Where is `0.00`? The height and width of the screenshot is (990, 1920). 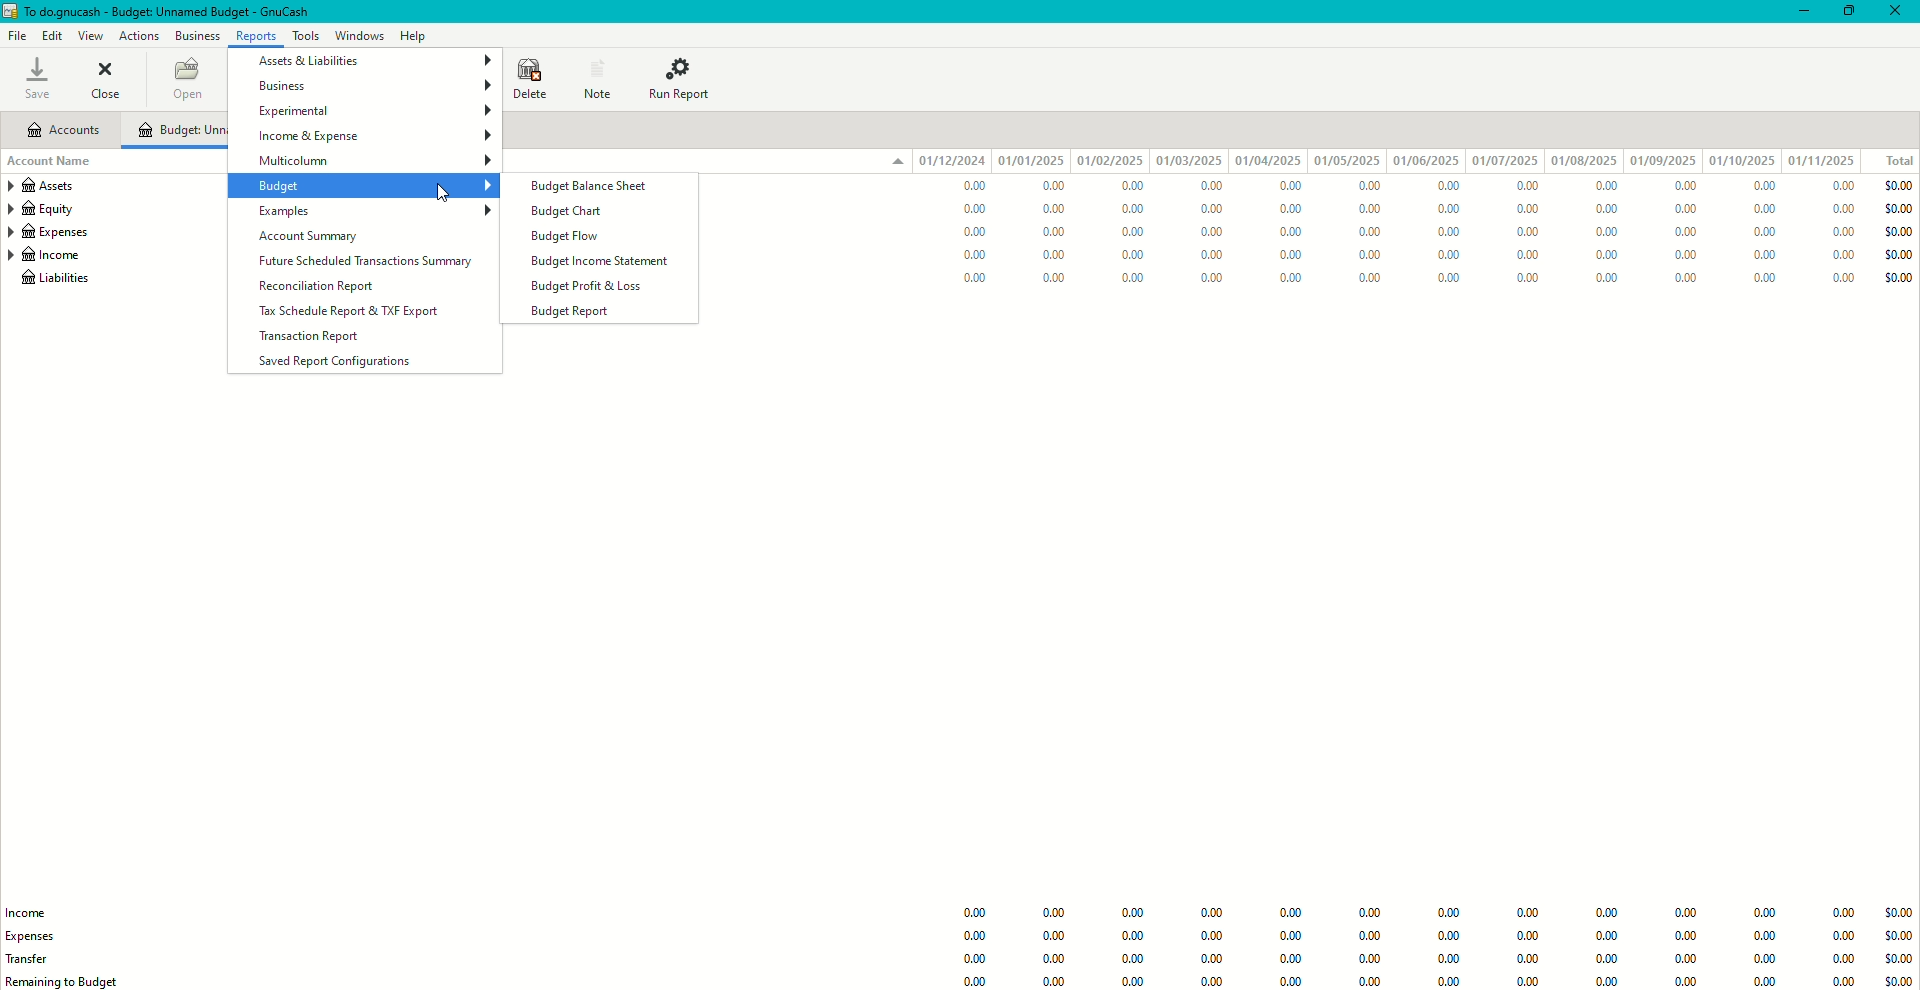 0.00 is located at coordinates (1448, 960).